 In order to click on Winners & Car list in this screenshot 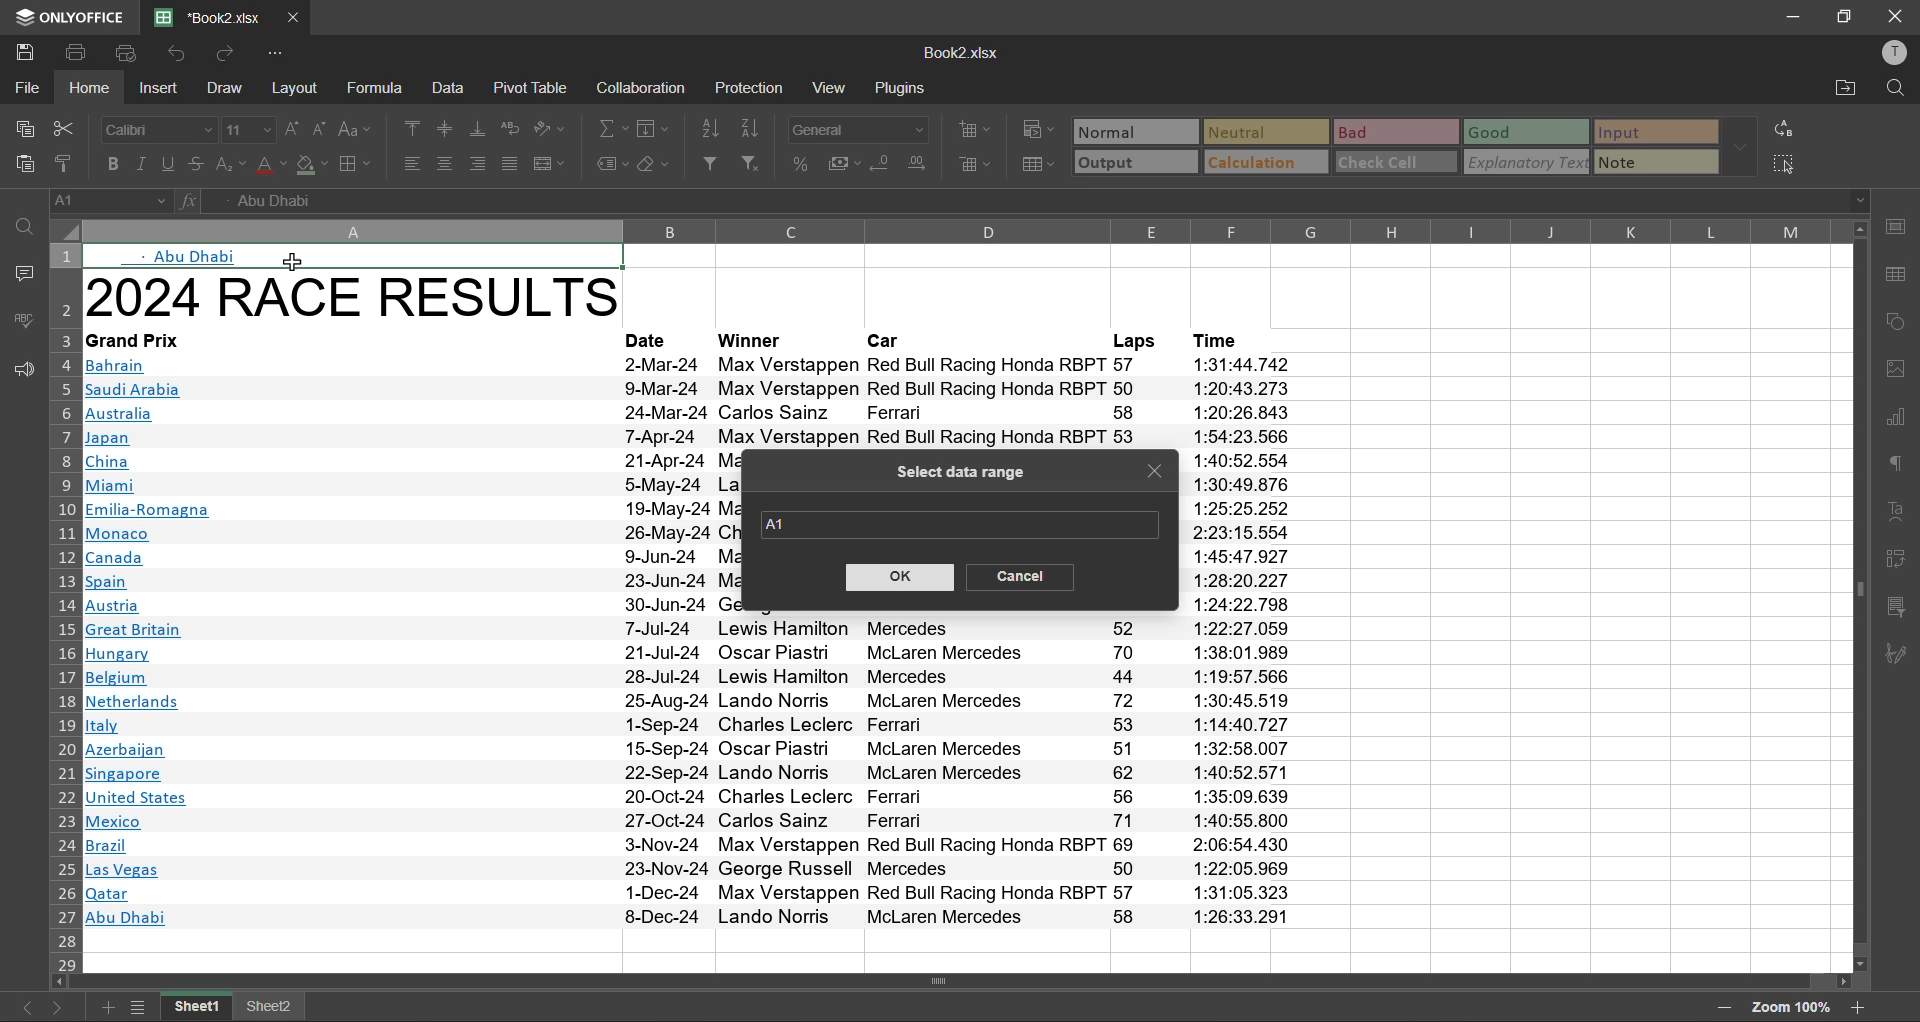, I will do `click(938, 769)`.